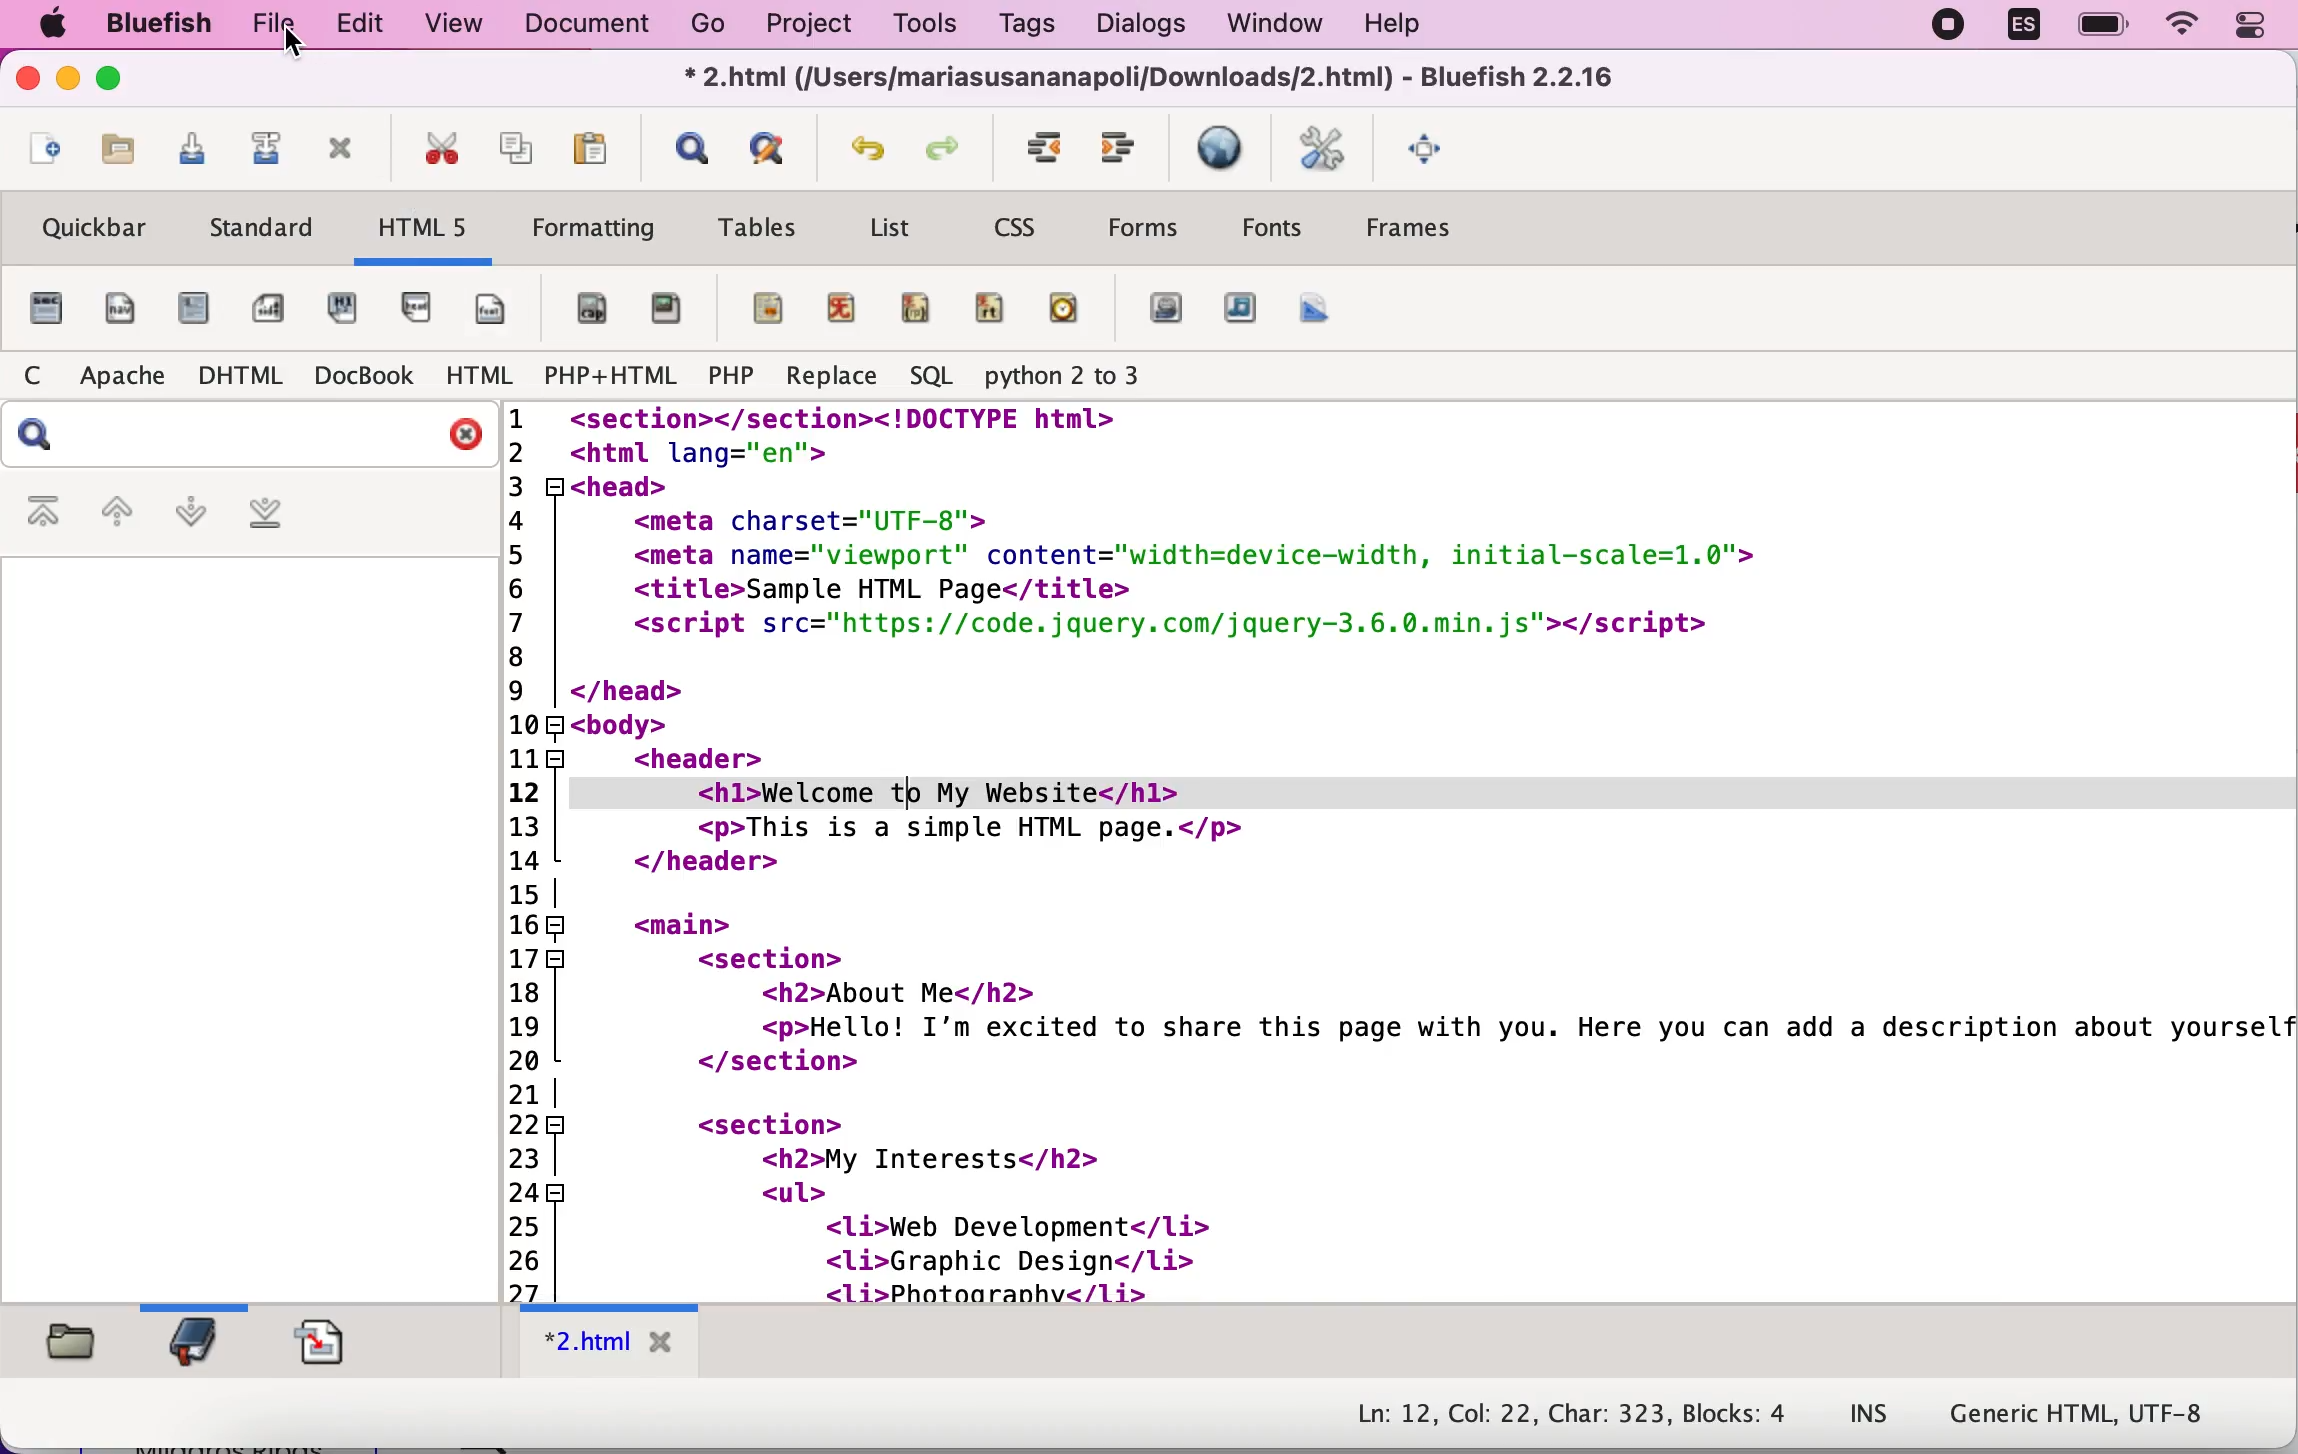 The image size is (2298, 1454). I want to click on panel control, so click(2258, 28).